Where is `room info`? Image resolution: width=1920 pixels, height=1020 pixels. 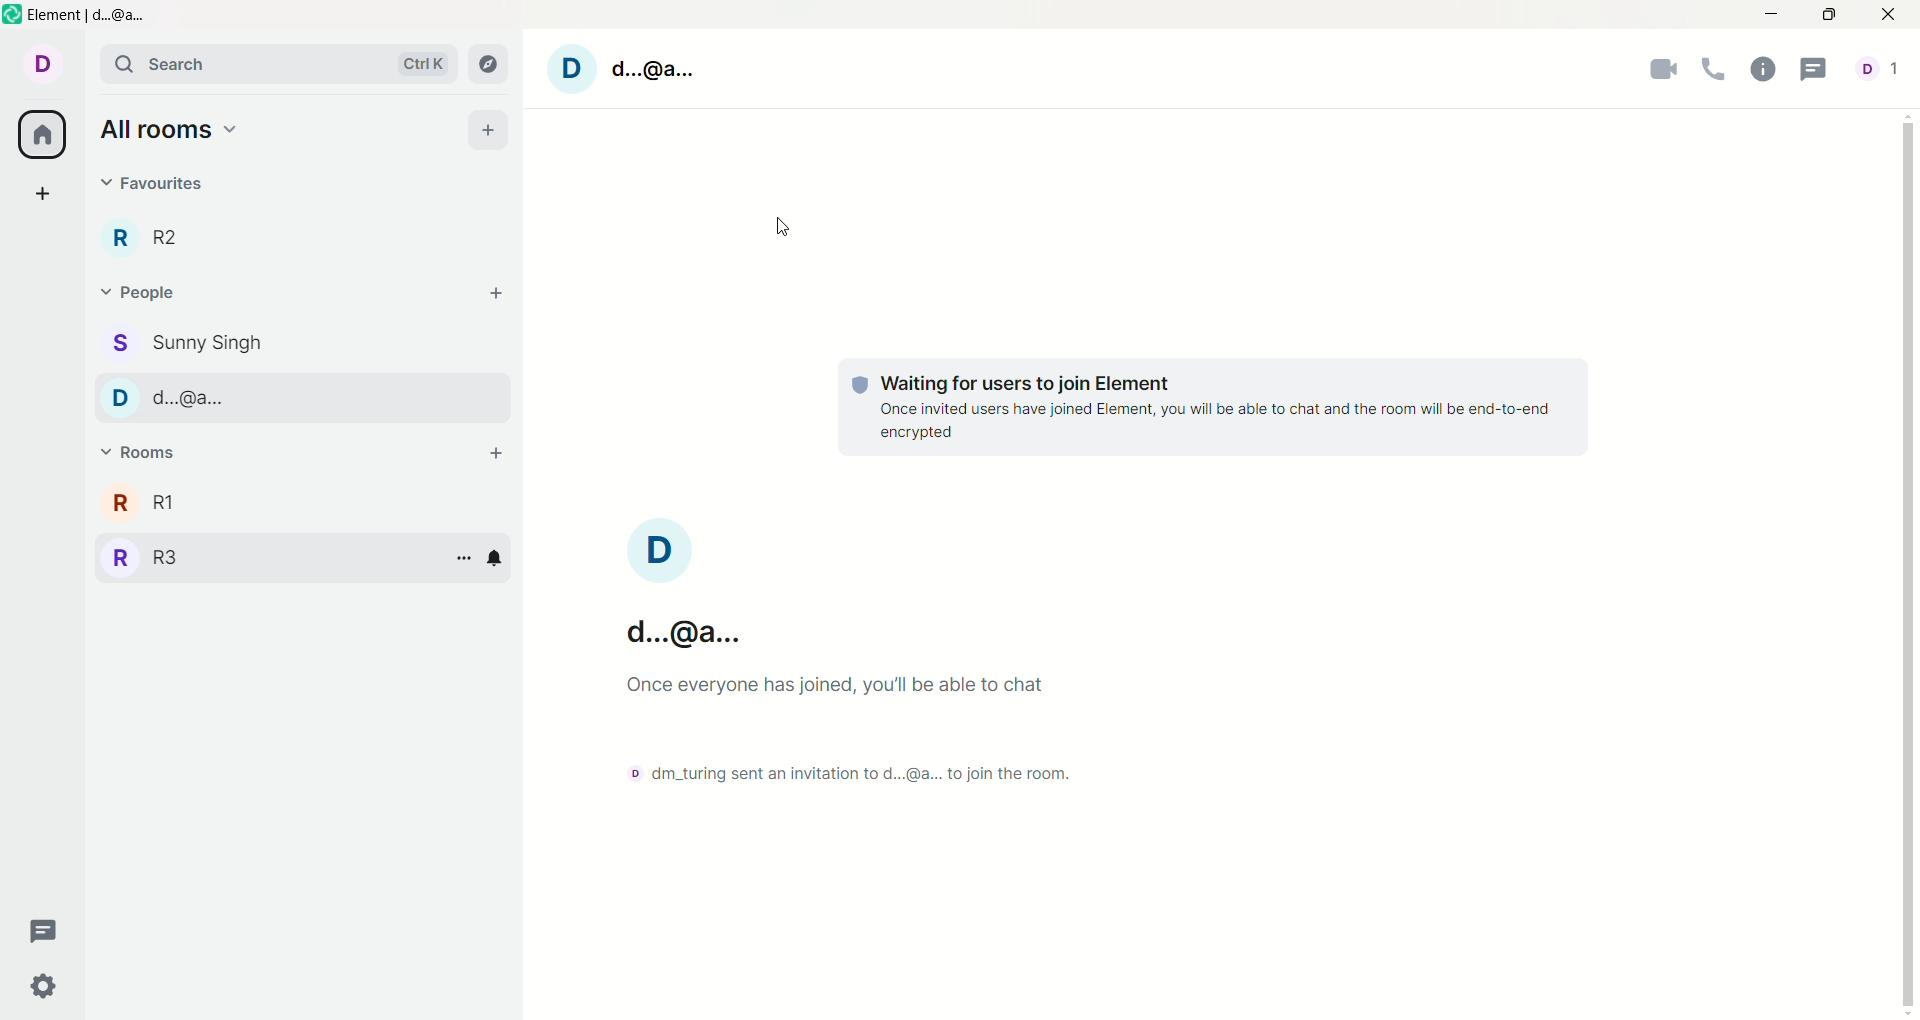
room info is located at coordinates (1763, 71).